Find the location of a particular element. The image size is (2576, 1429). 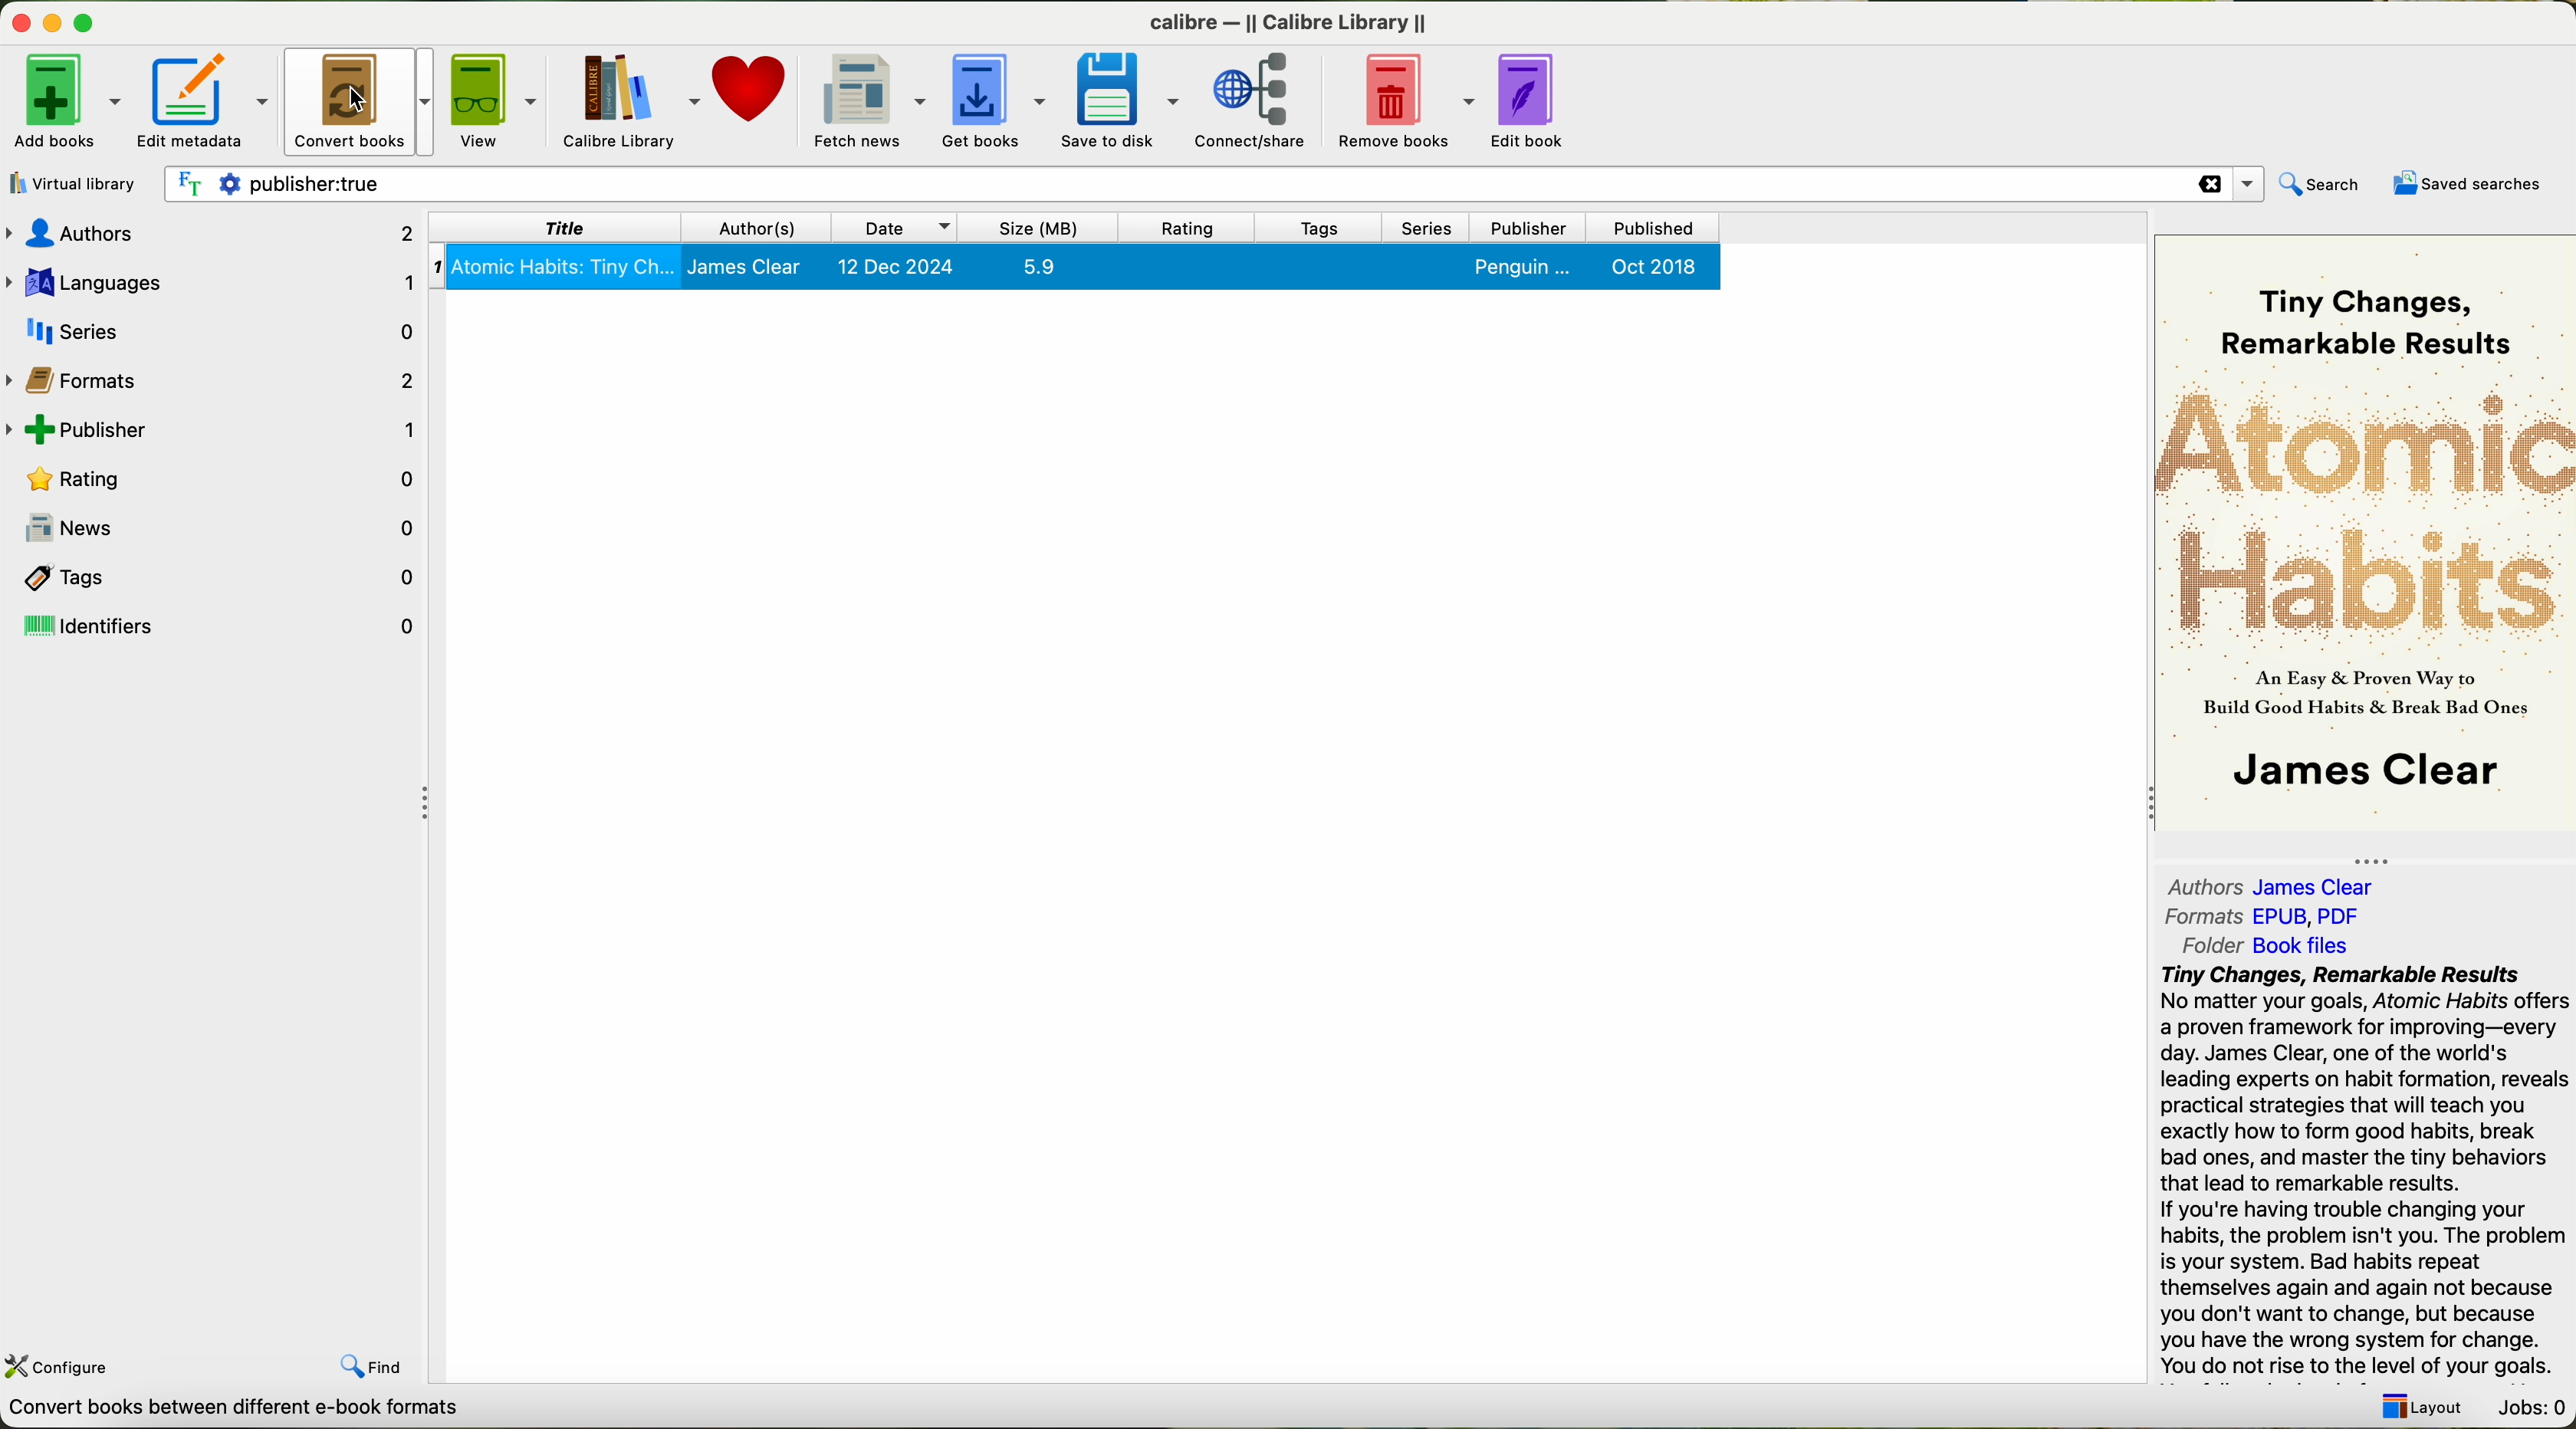

authors is located at coordinates (758, 228).